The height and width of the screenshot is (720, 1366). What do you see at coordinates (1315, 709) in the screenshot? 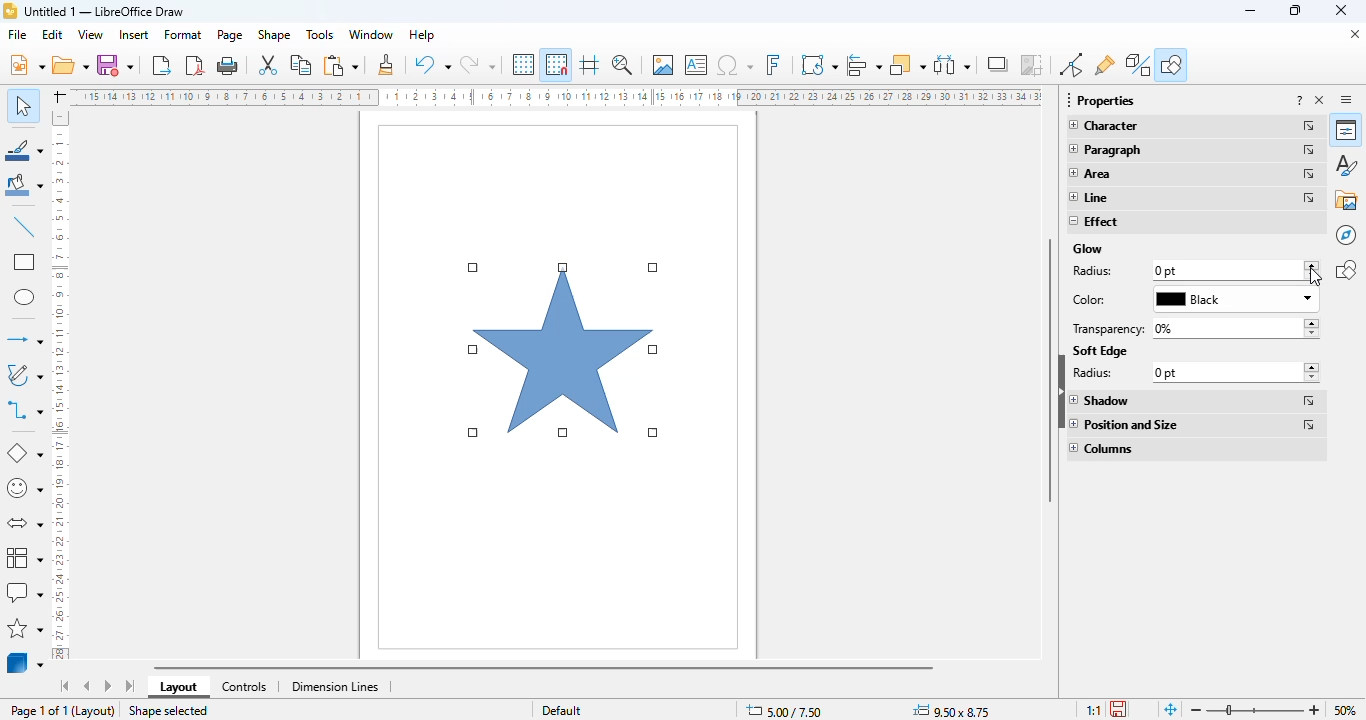
I see `zoom out` at bounding box center [1315, 709].